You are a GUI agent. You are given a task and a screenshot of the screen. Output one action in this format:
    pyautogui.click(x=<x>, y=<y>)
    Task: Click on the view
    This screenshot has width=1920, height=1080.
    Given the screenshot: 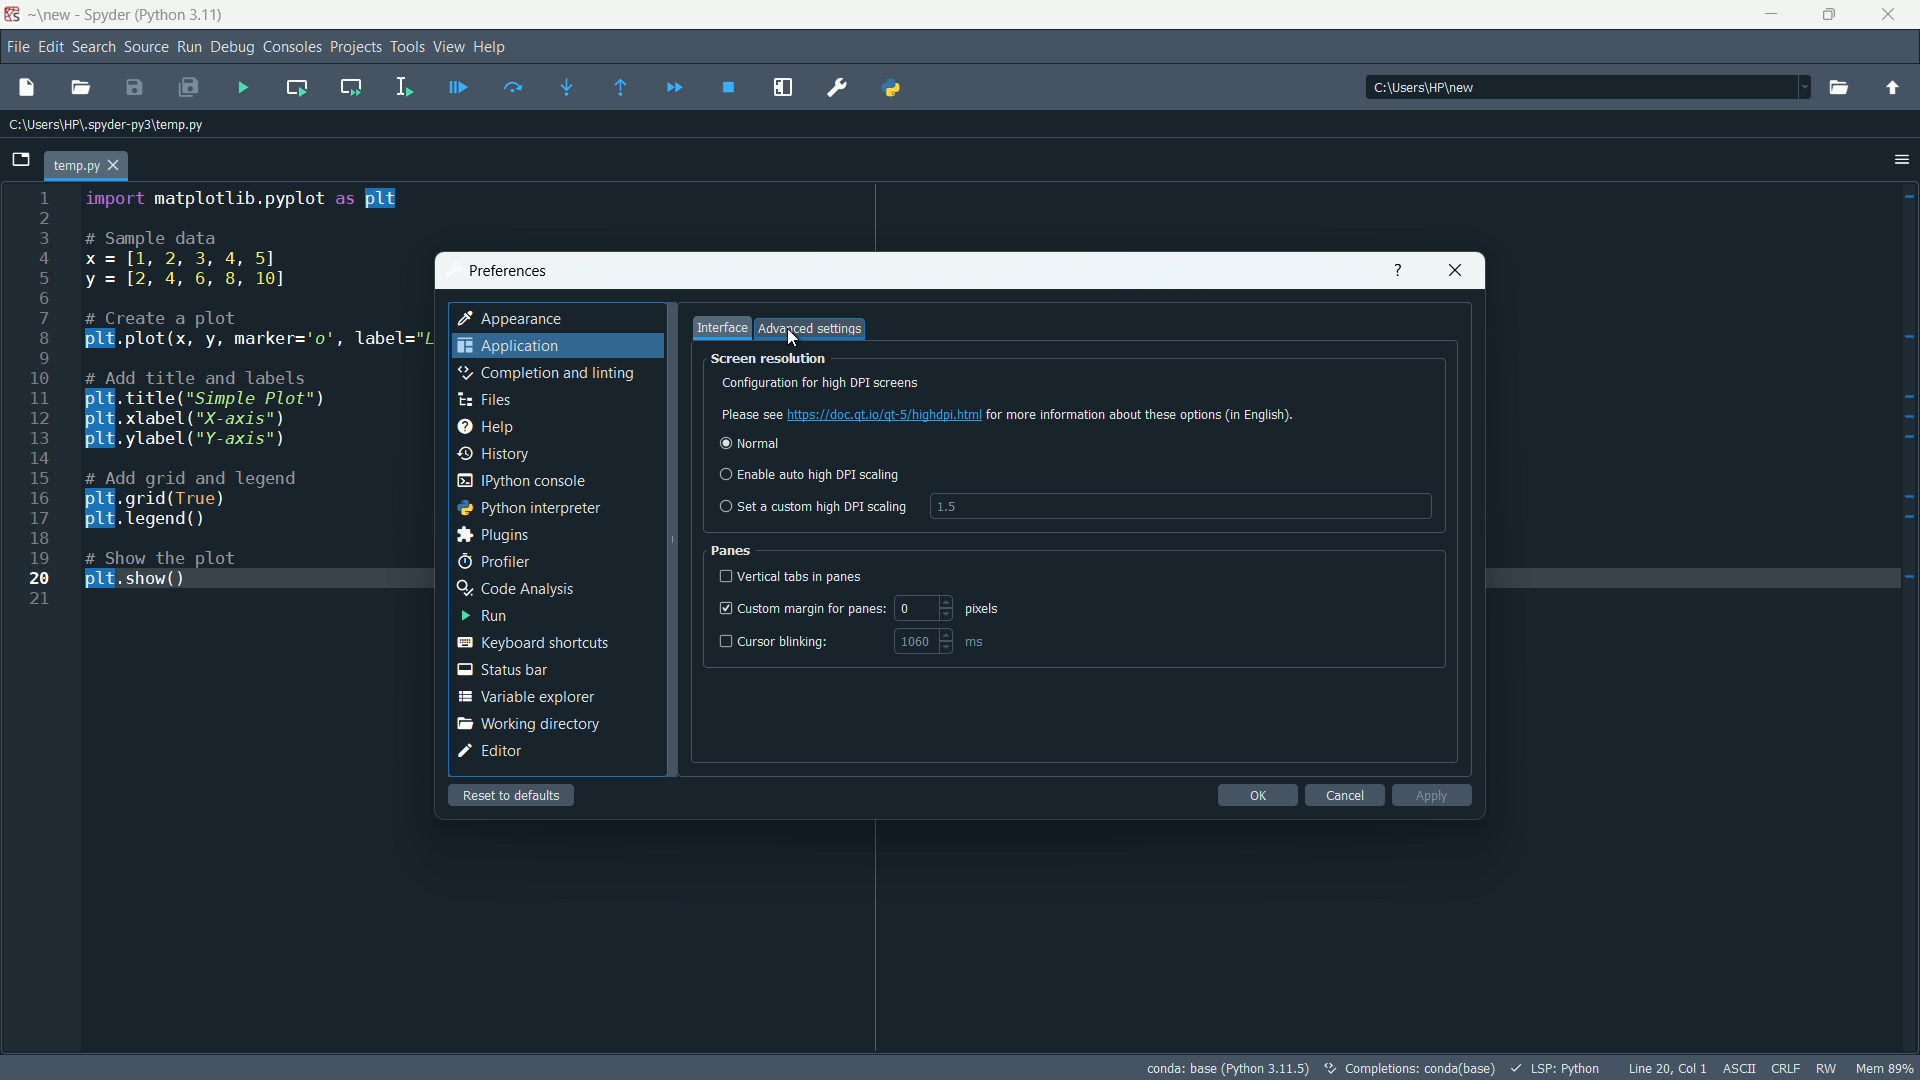 What is the action you would take?
    pyautogui.click(x=449, y=47)
    